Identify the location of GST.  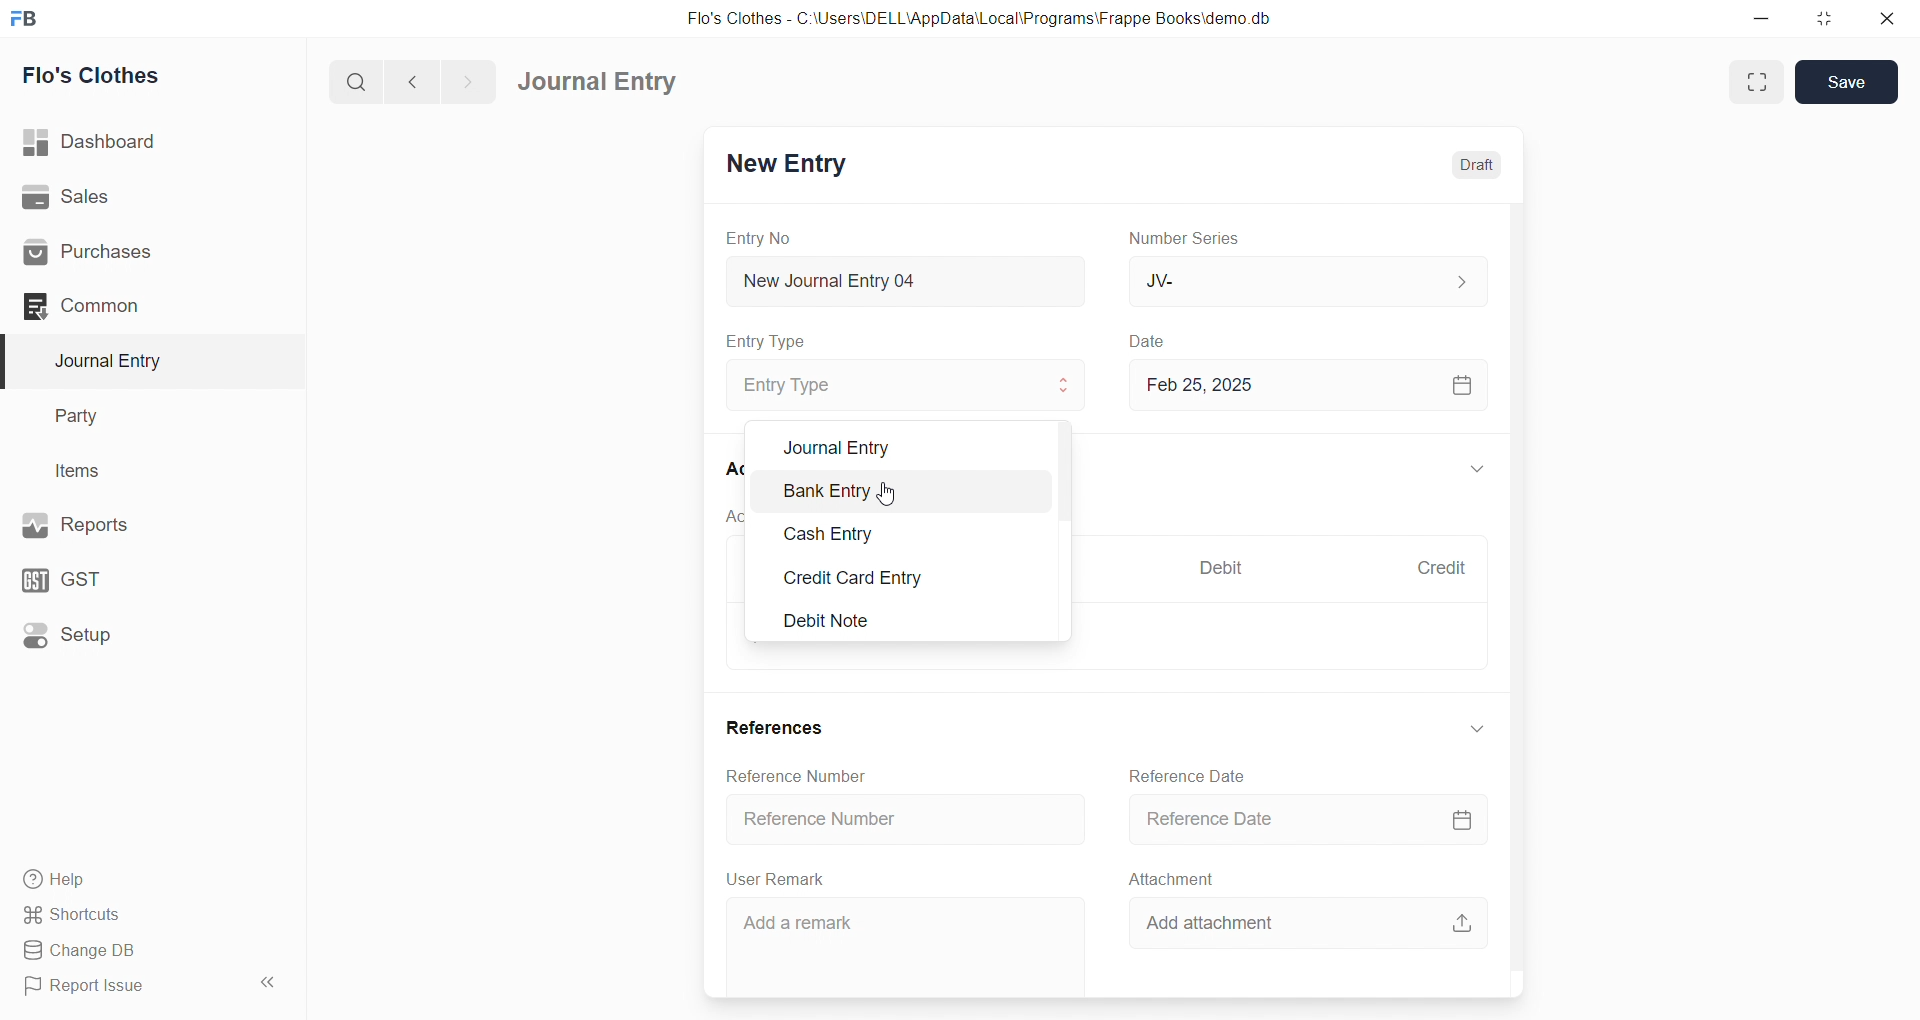
(138, 575).